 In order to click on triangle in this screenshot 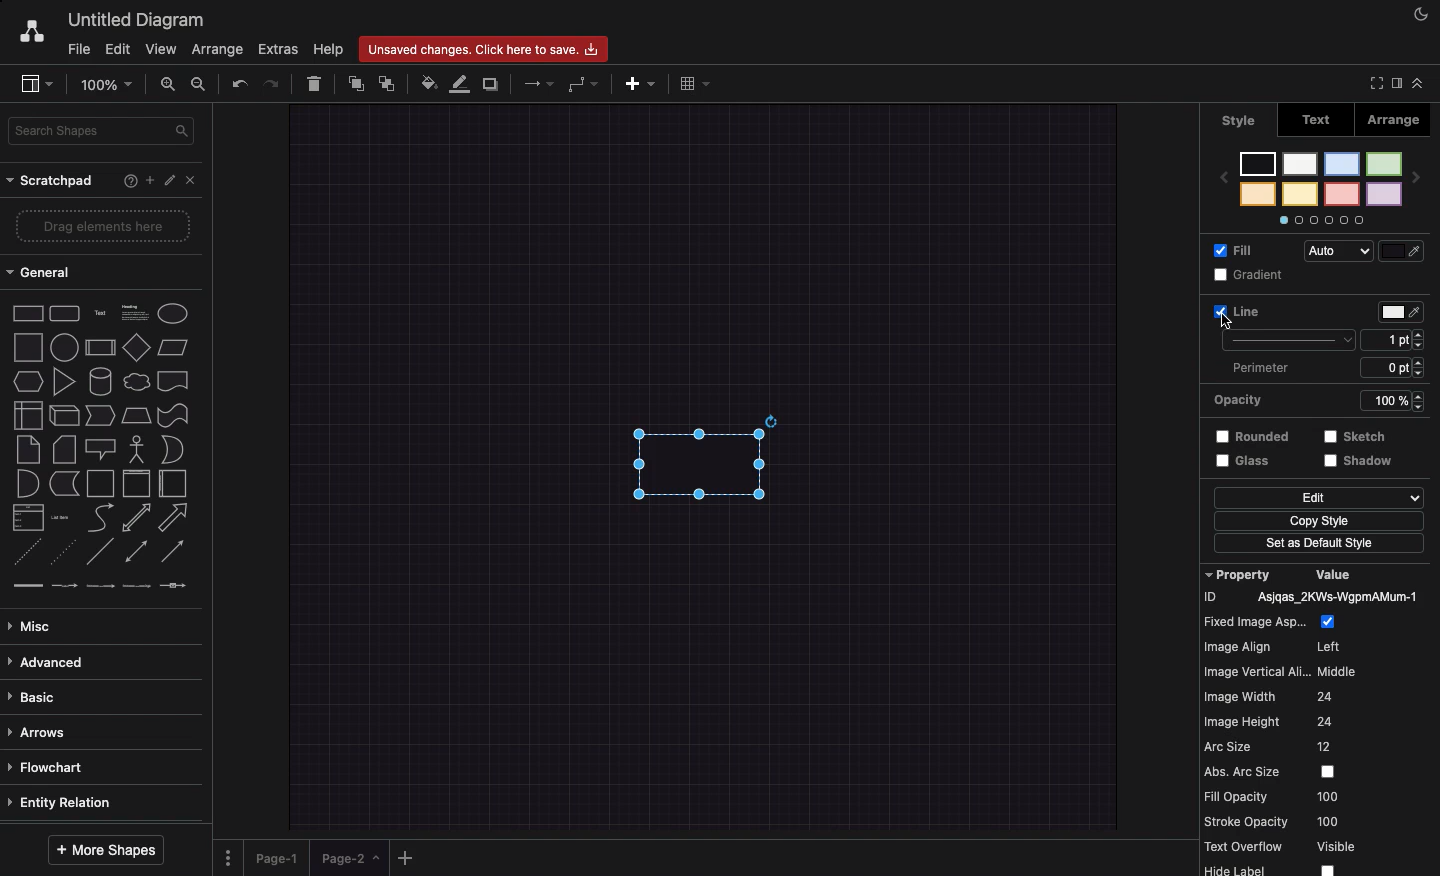, I will do `click(63, 382)`.